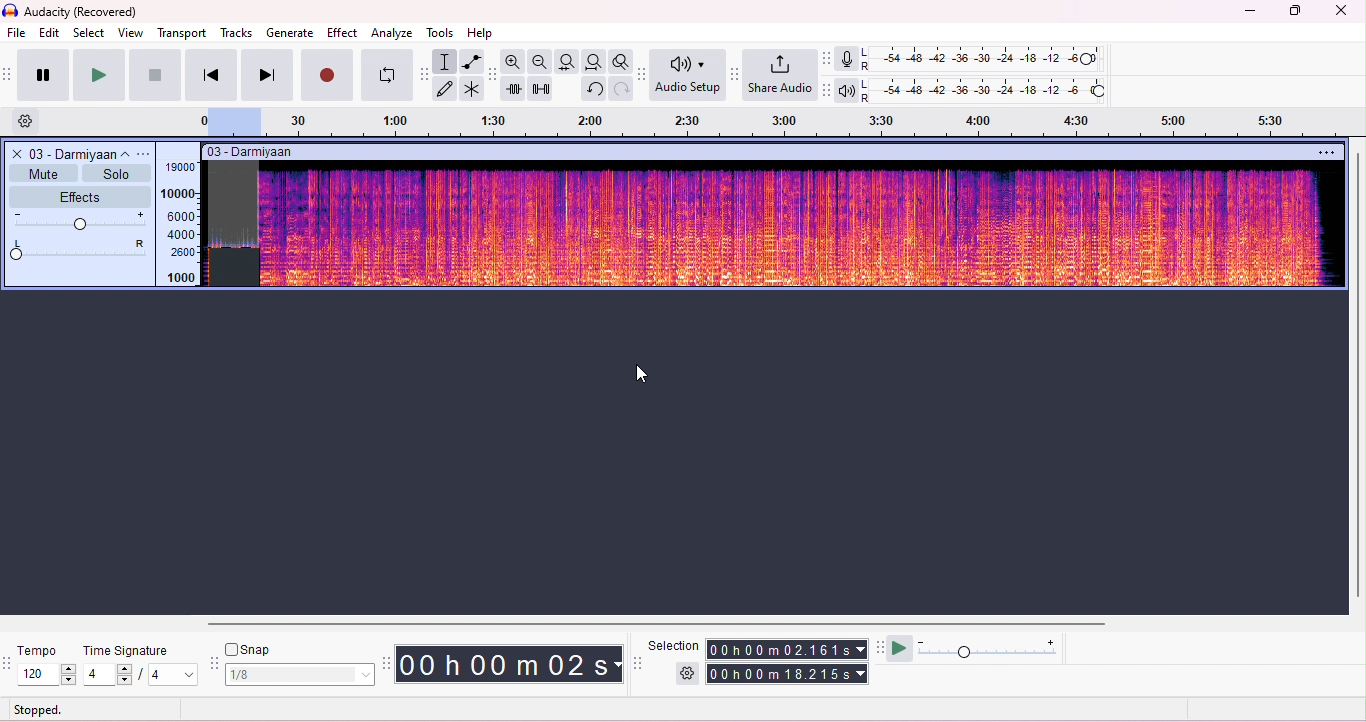 The image size is (1366, 722). Describe the element at coordinates (439, 32) in the screenshot. I see `tools` at that location.